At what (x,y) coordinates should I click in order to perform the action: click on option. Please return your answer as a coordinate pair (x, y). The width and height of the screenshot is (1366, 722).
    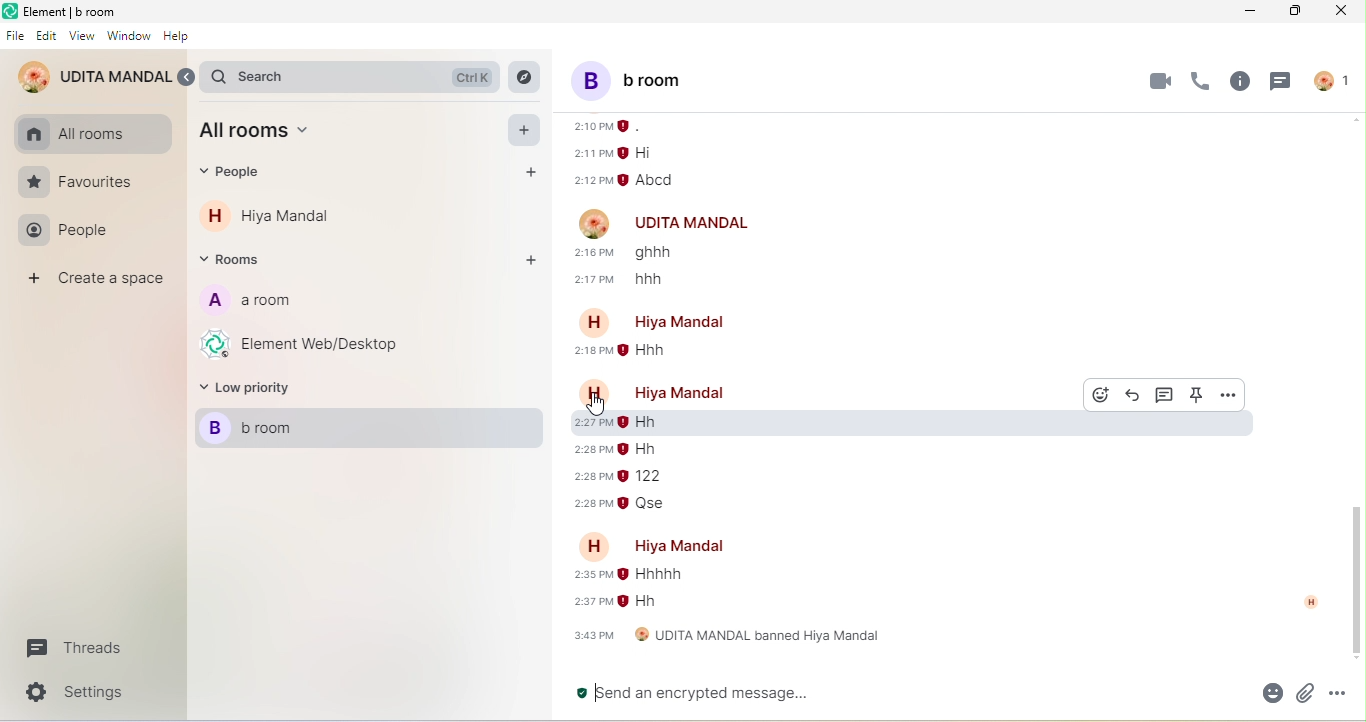
    Looking at the image, I should click on (1230, 395).